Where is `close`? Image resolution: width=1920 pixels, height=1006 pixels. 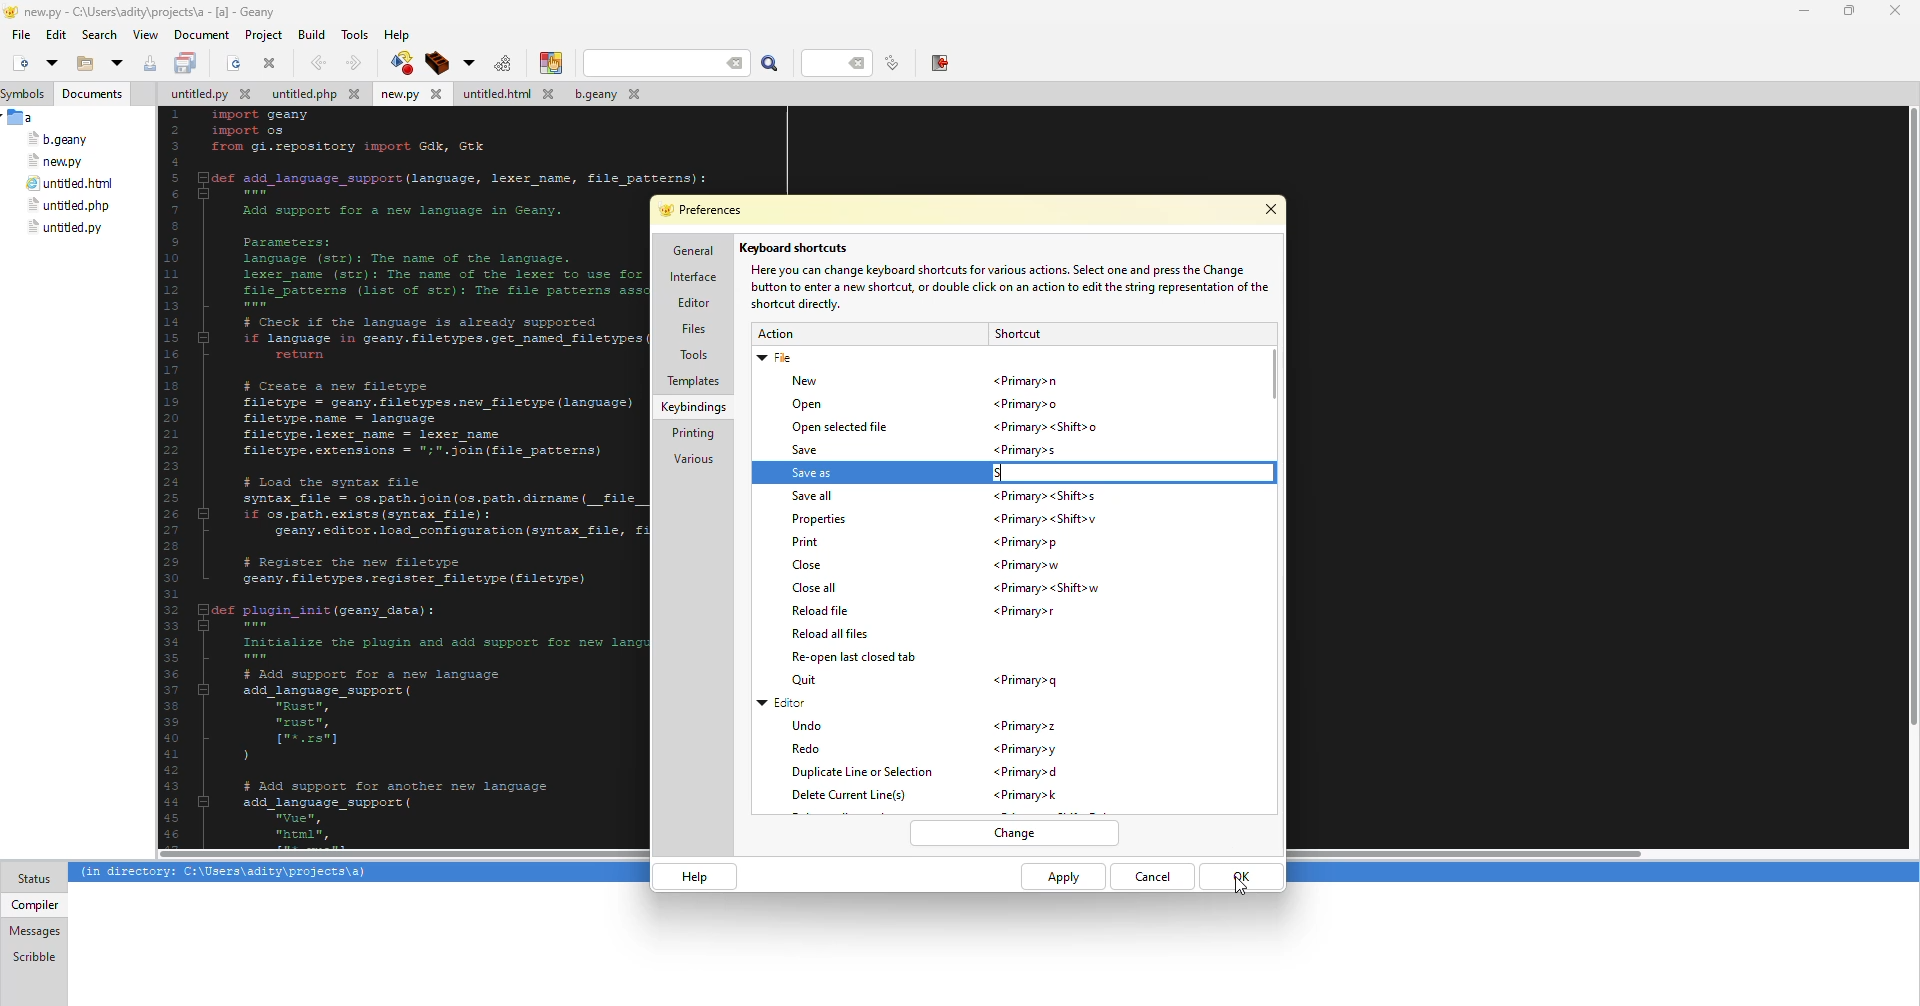 close is located at coordinates (1894, 11).